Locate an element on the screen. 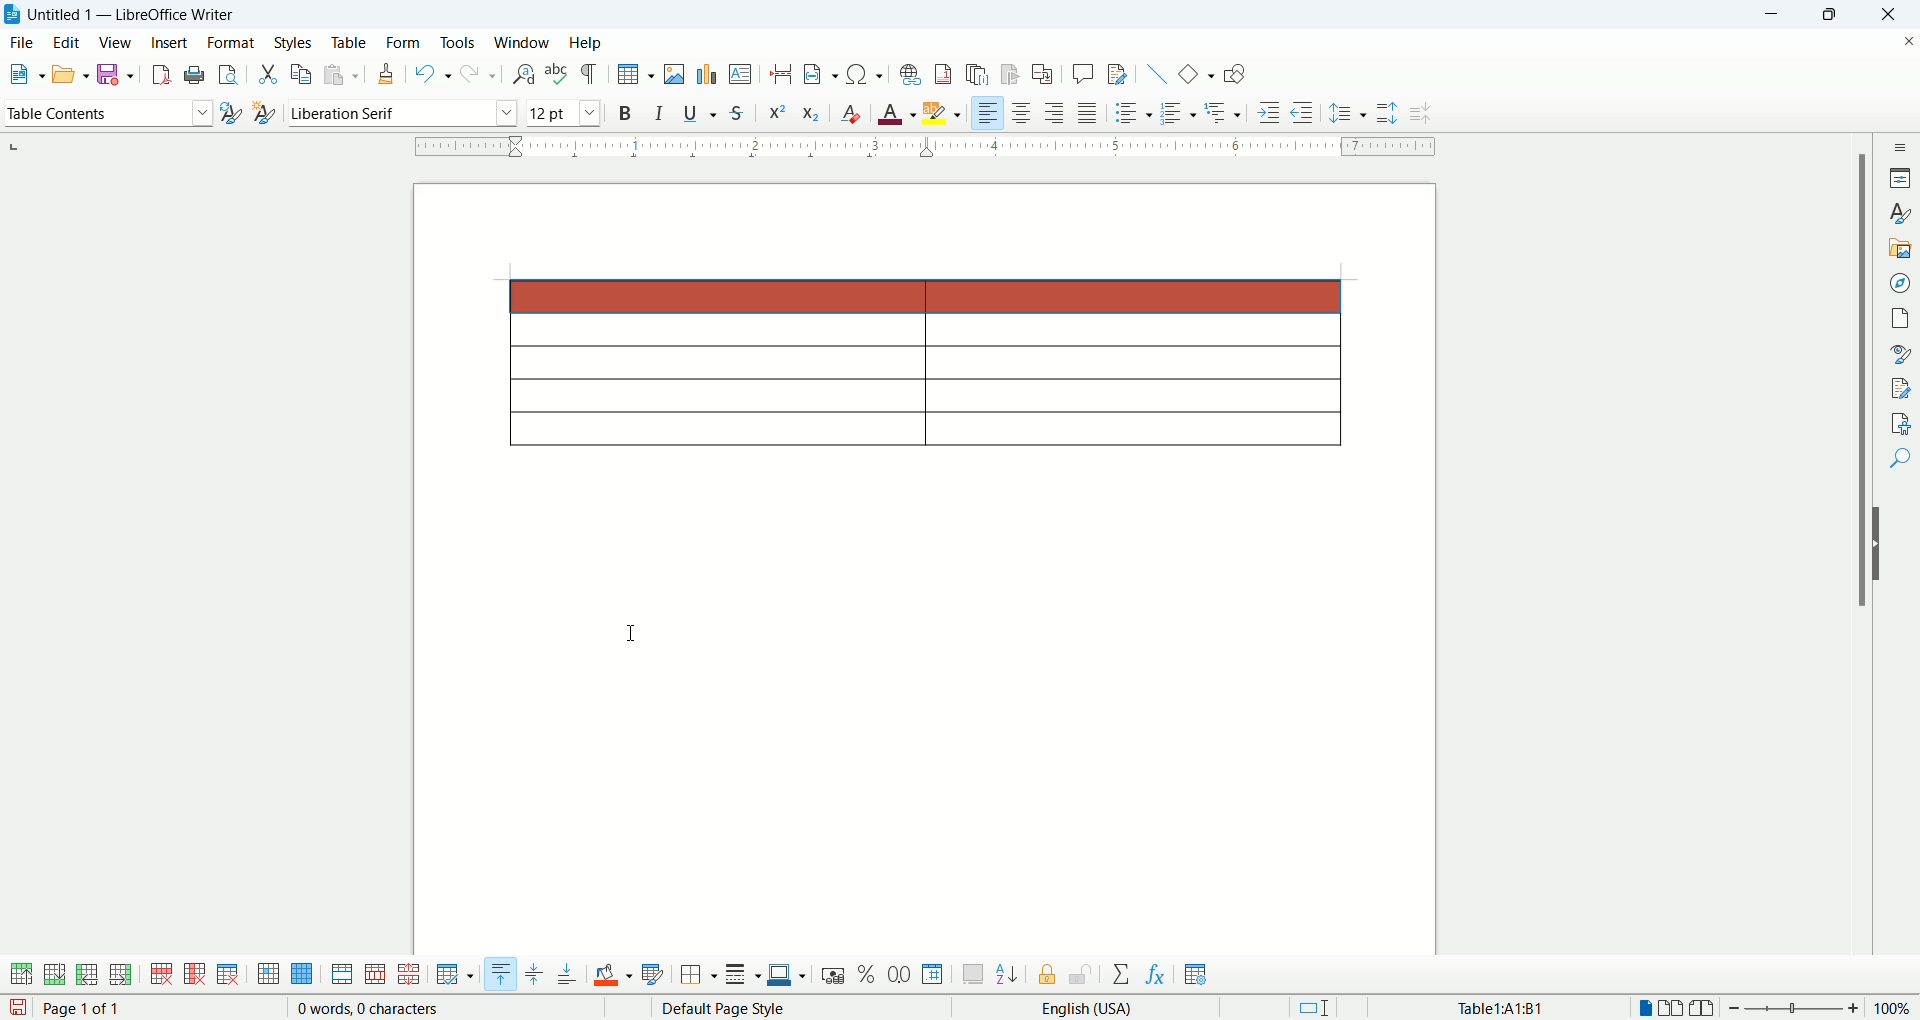 The width and height of the screenshot is (1920, 1020). single page view is located at coordinates (1643, 1008).